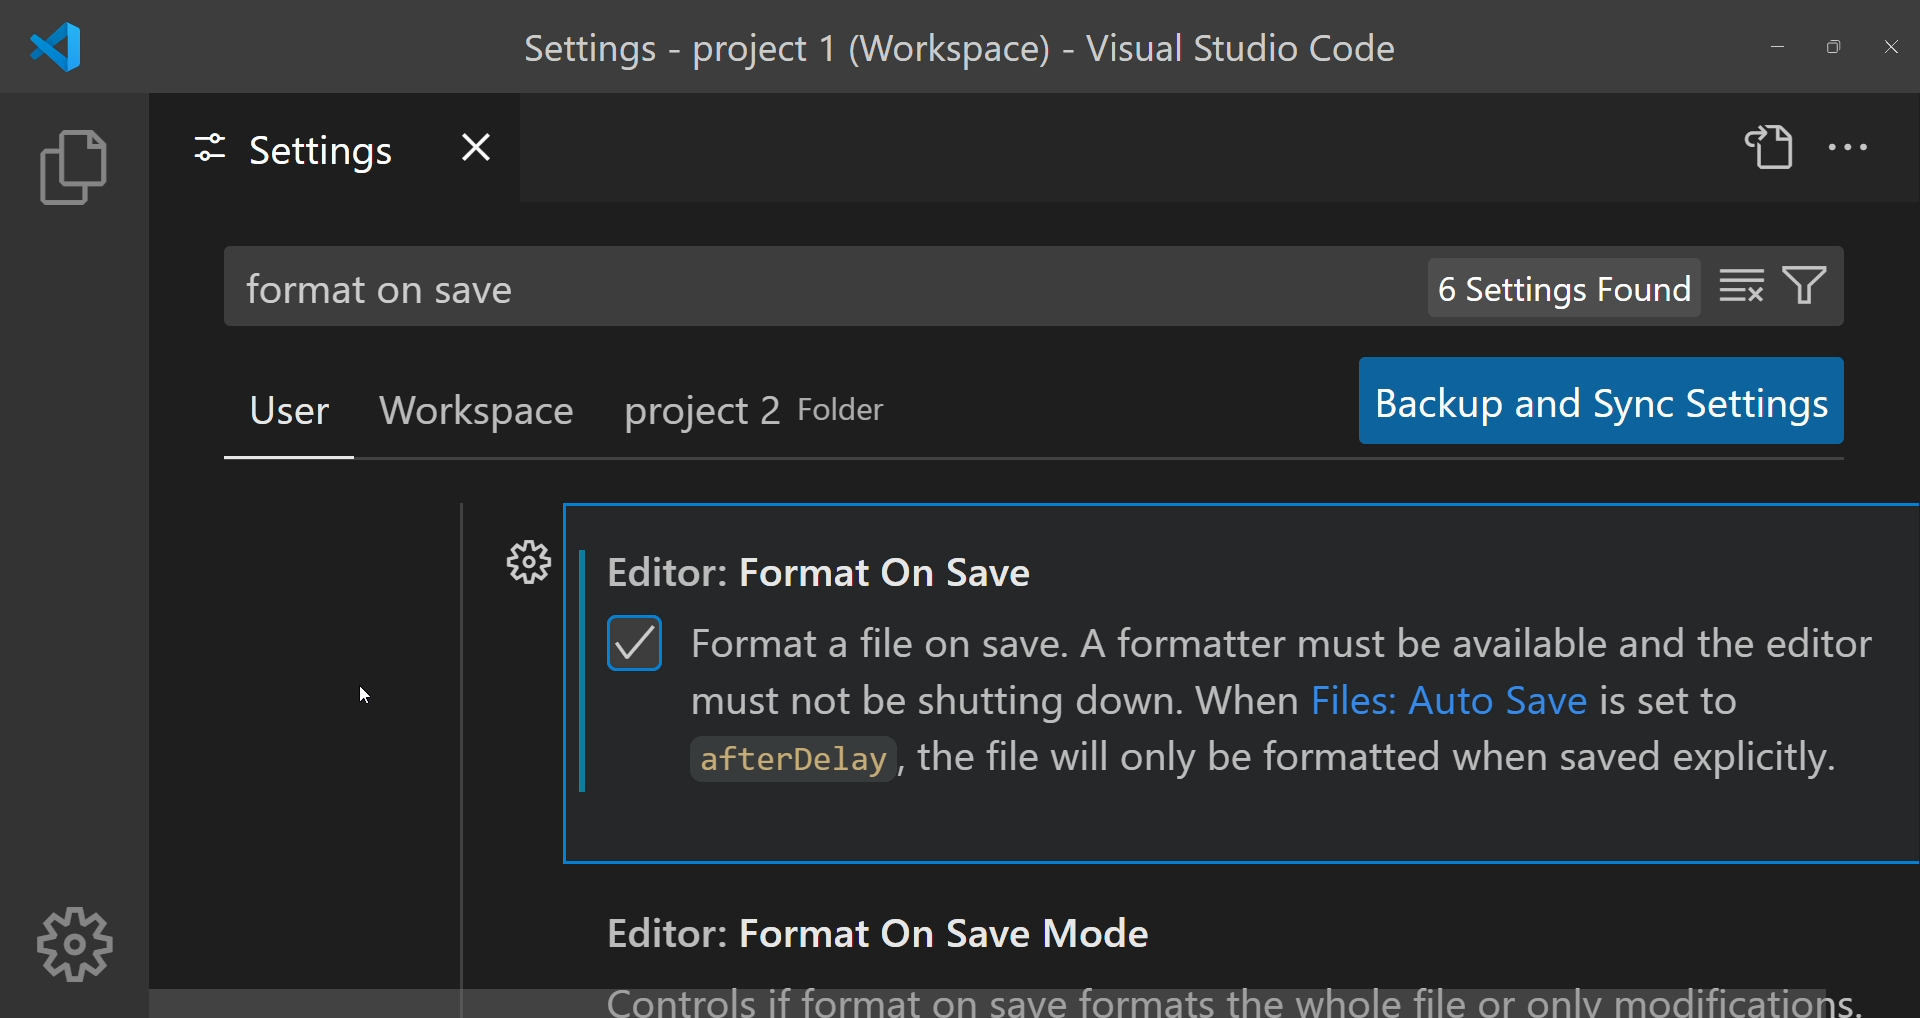  Describe the element at coordinates (1768, 150) in the screenshot. I see `open settings` at that location.